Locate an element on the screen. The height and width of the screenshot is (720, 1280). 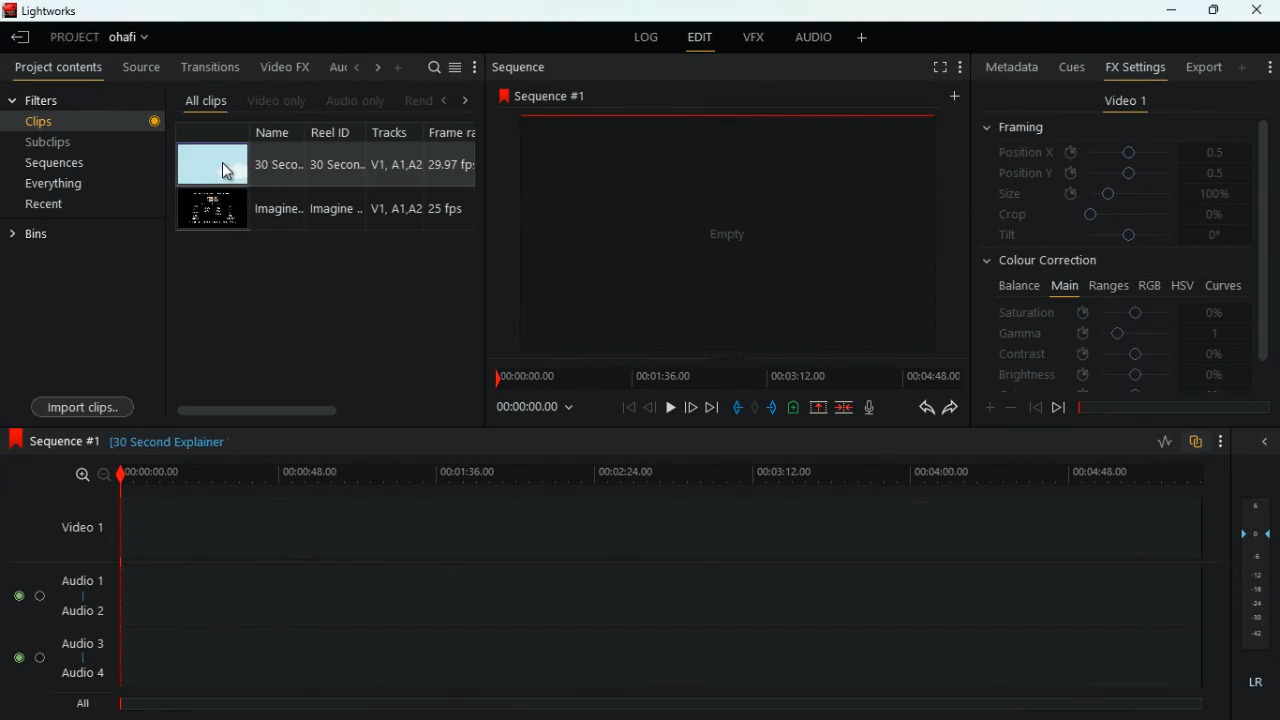
framing is located at coordinates (1016, 128).